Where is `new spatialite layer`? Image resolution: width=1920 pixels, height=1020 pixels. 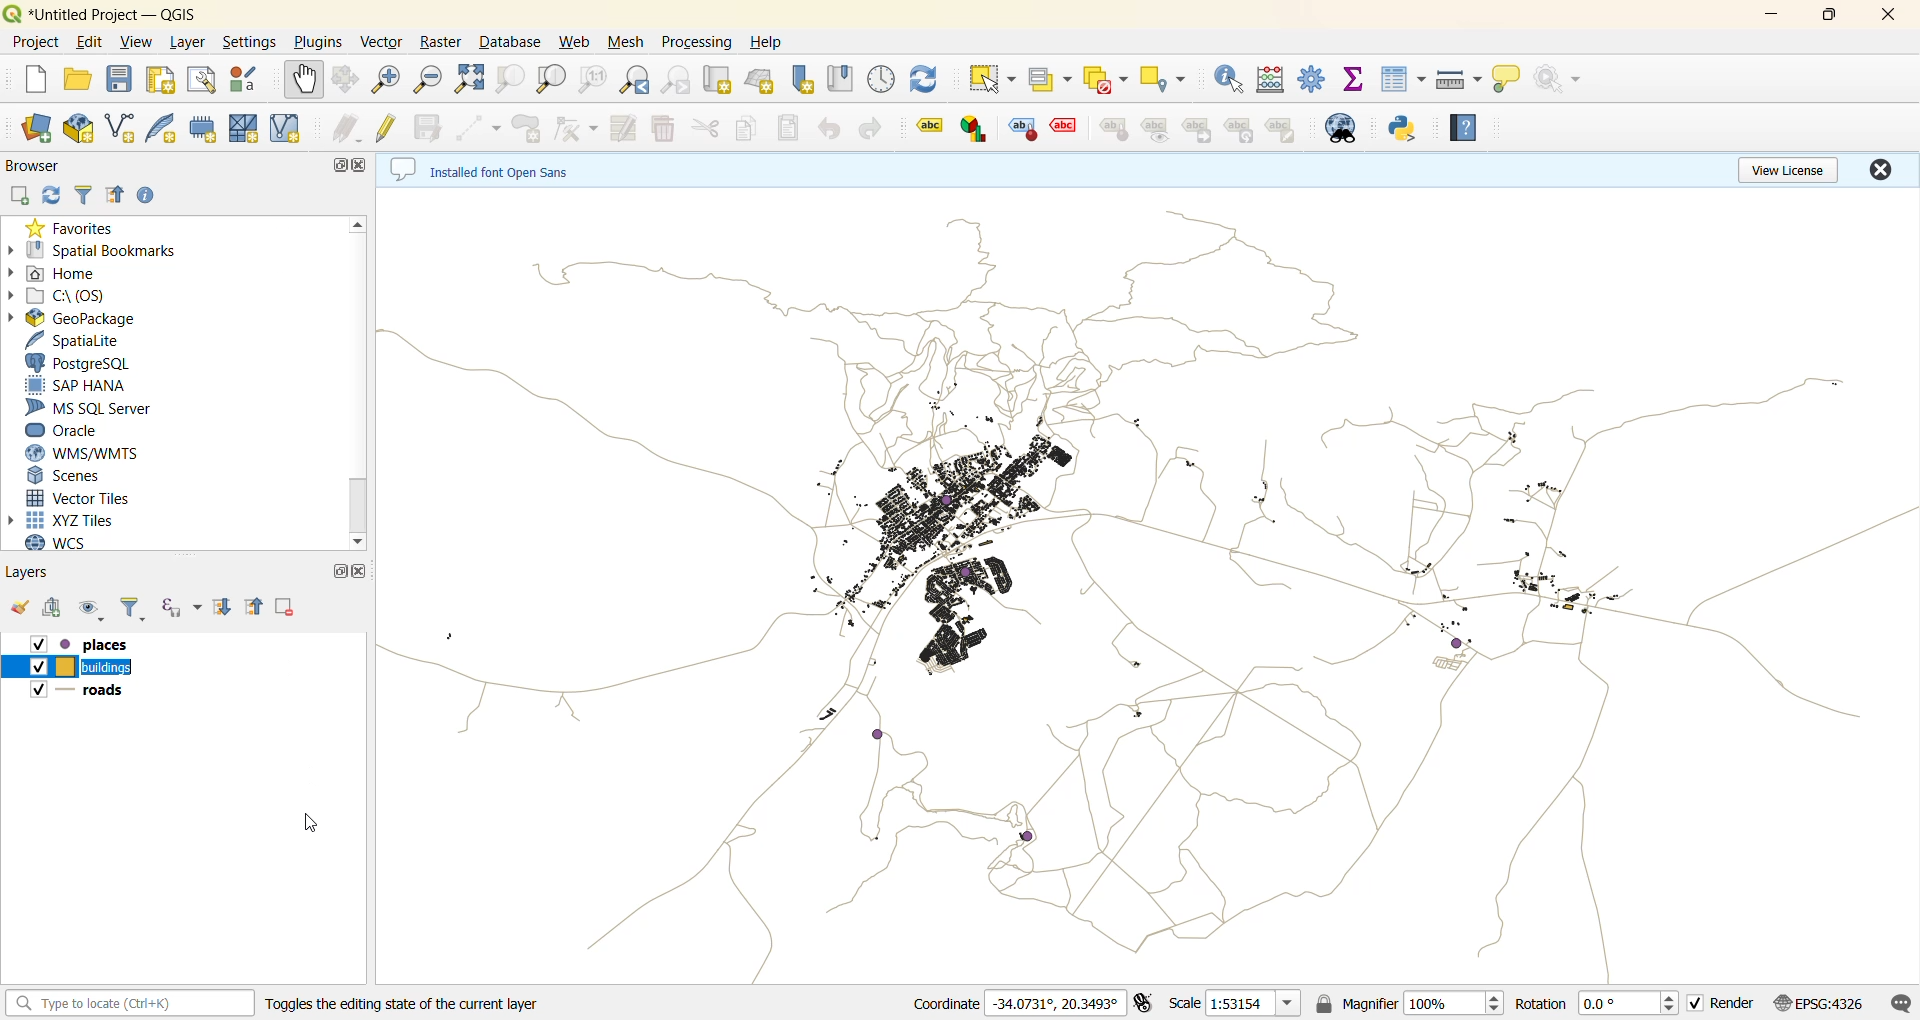
new spatialite layer is located at coordinates (162, 129).